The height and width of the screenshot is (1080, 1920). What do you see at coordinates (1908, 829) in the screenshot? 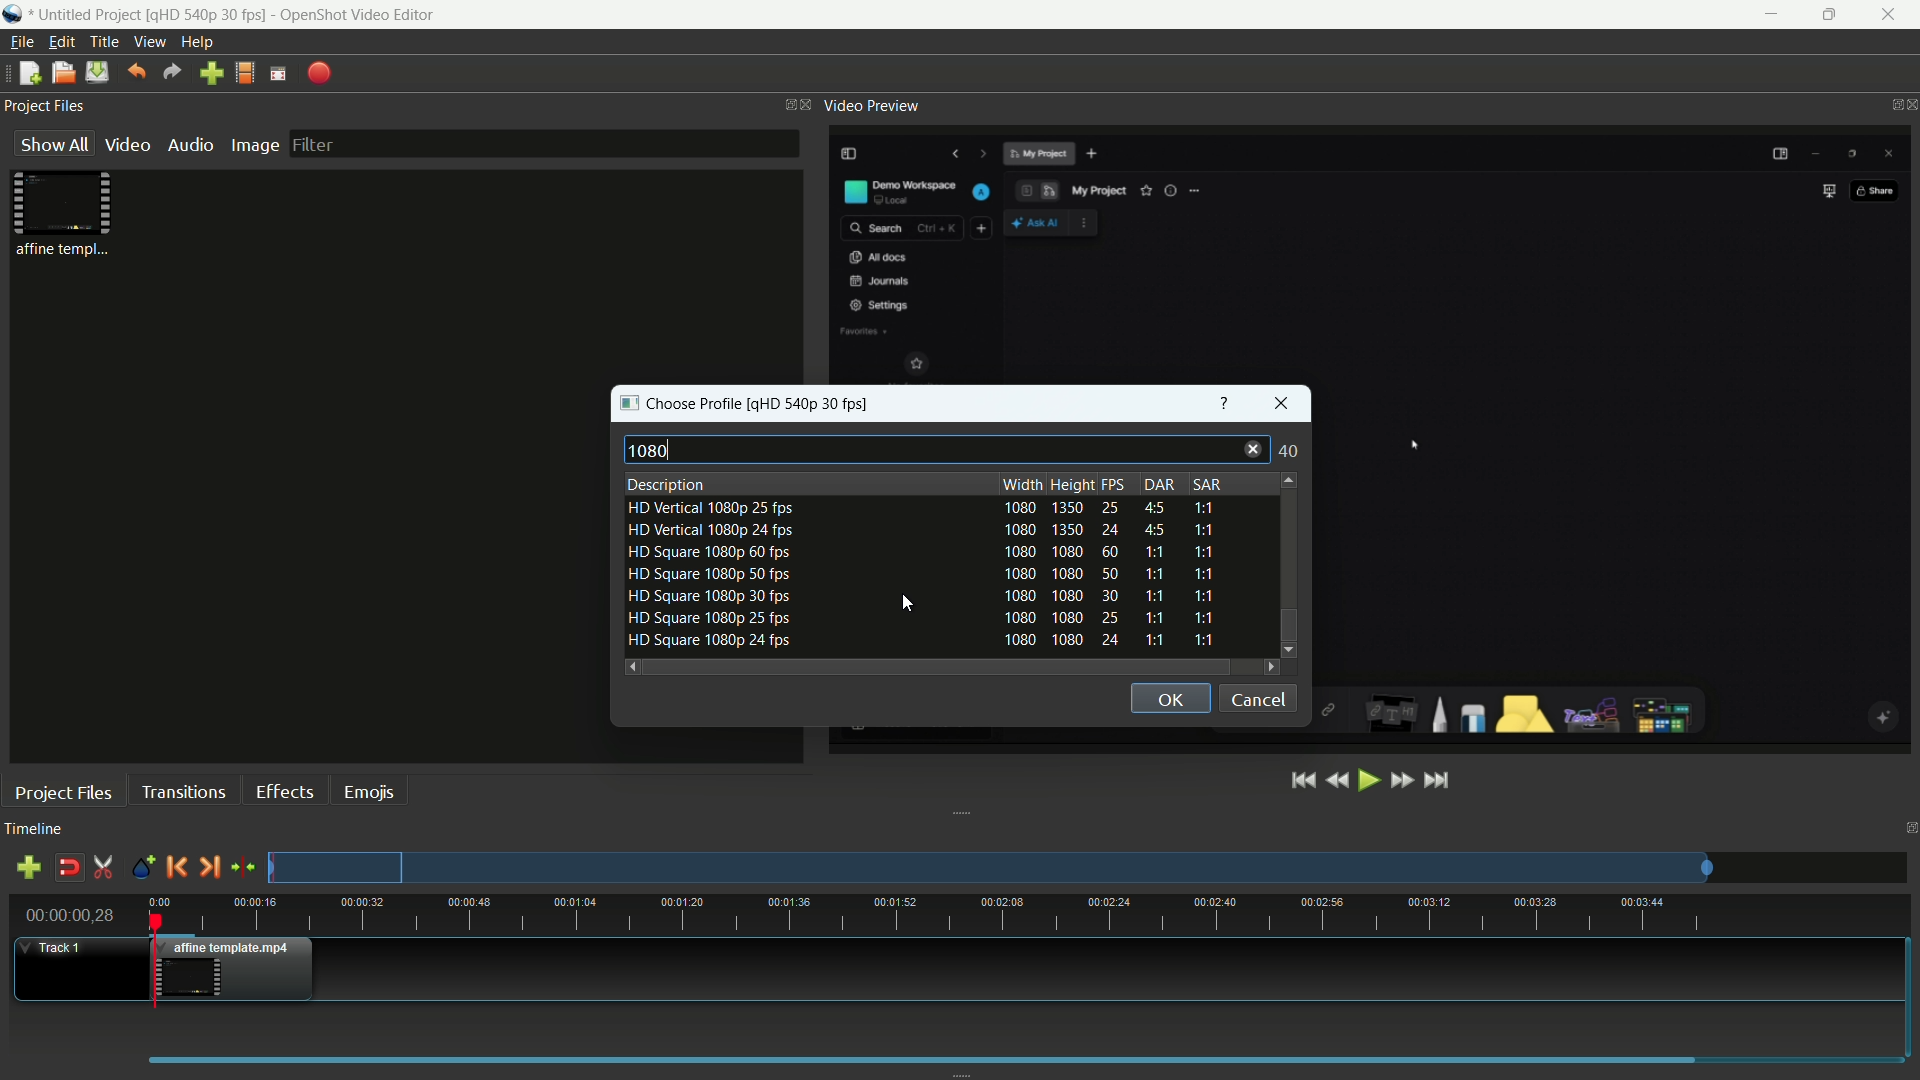
I see `close timeline` at bounding box center [1908, 829].